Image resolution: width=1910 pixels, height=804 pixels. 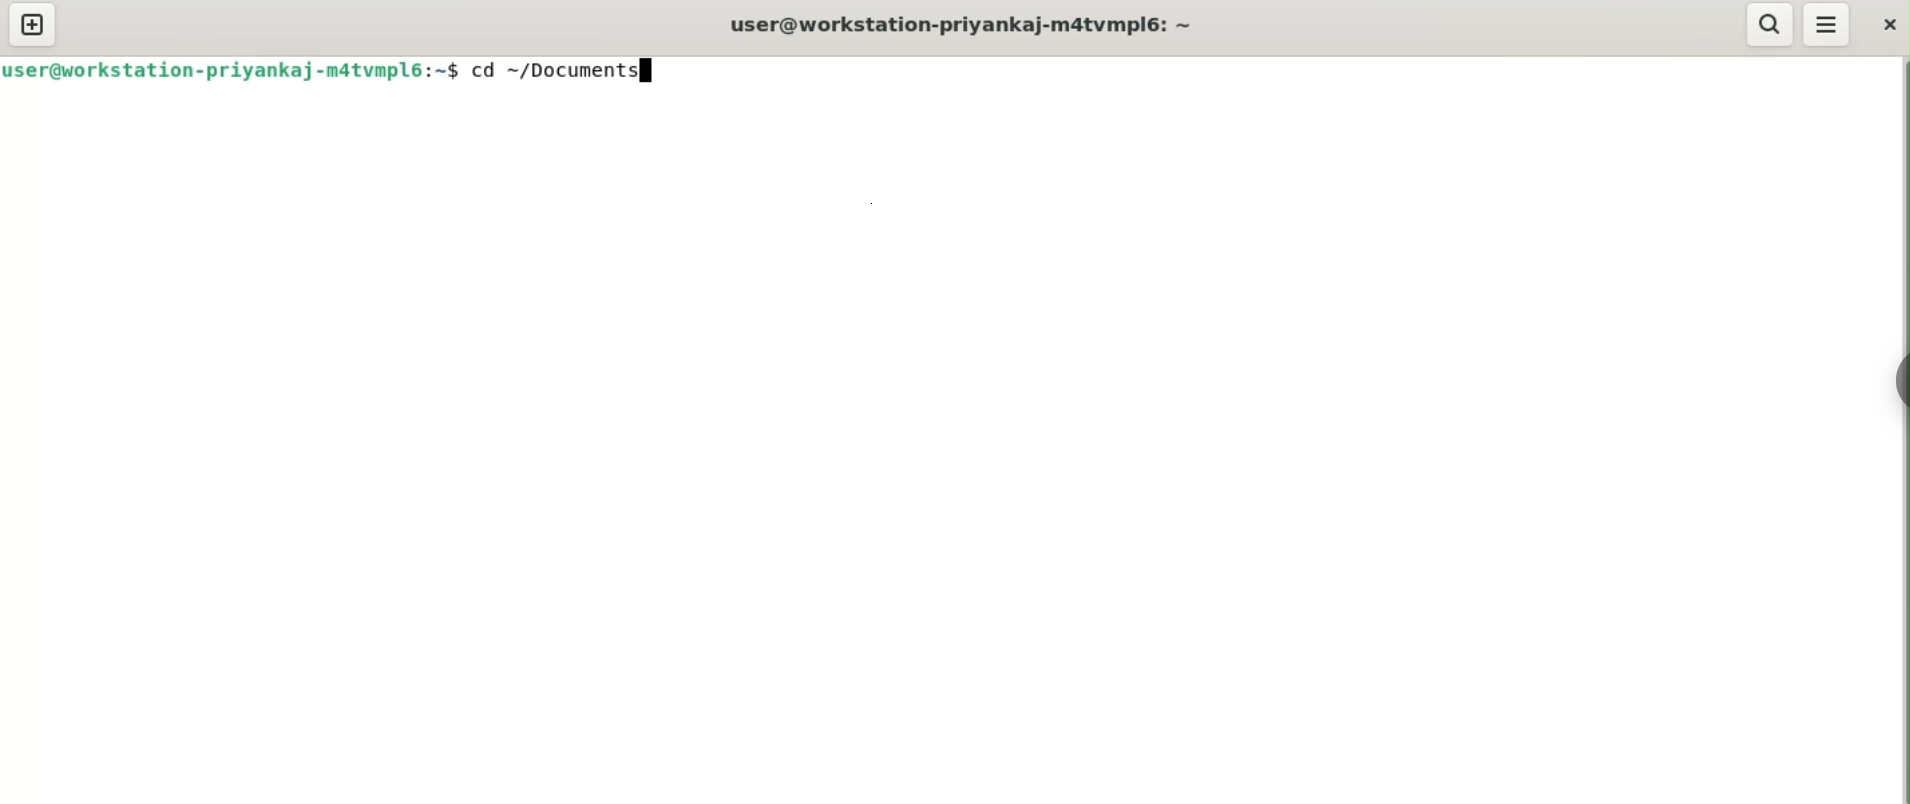 What do you see at coordinates (963, 24) in the screenshot?
I see `user@workstation-priyankaj-m4tvmpl6: ~` at bounding box center [963, 24].